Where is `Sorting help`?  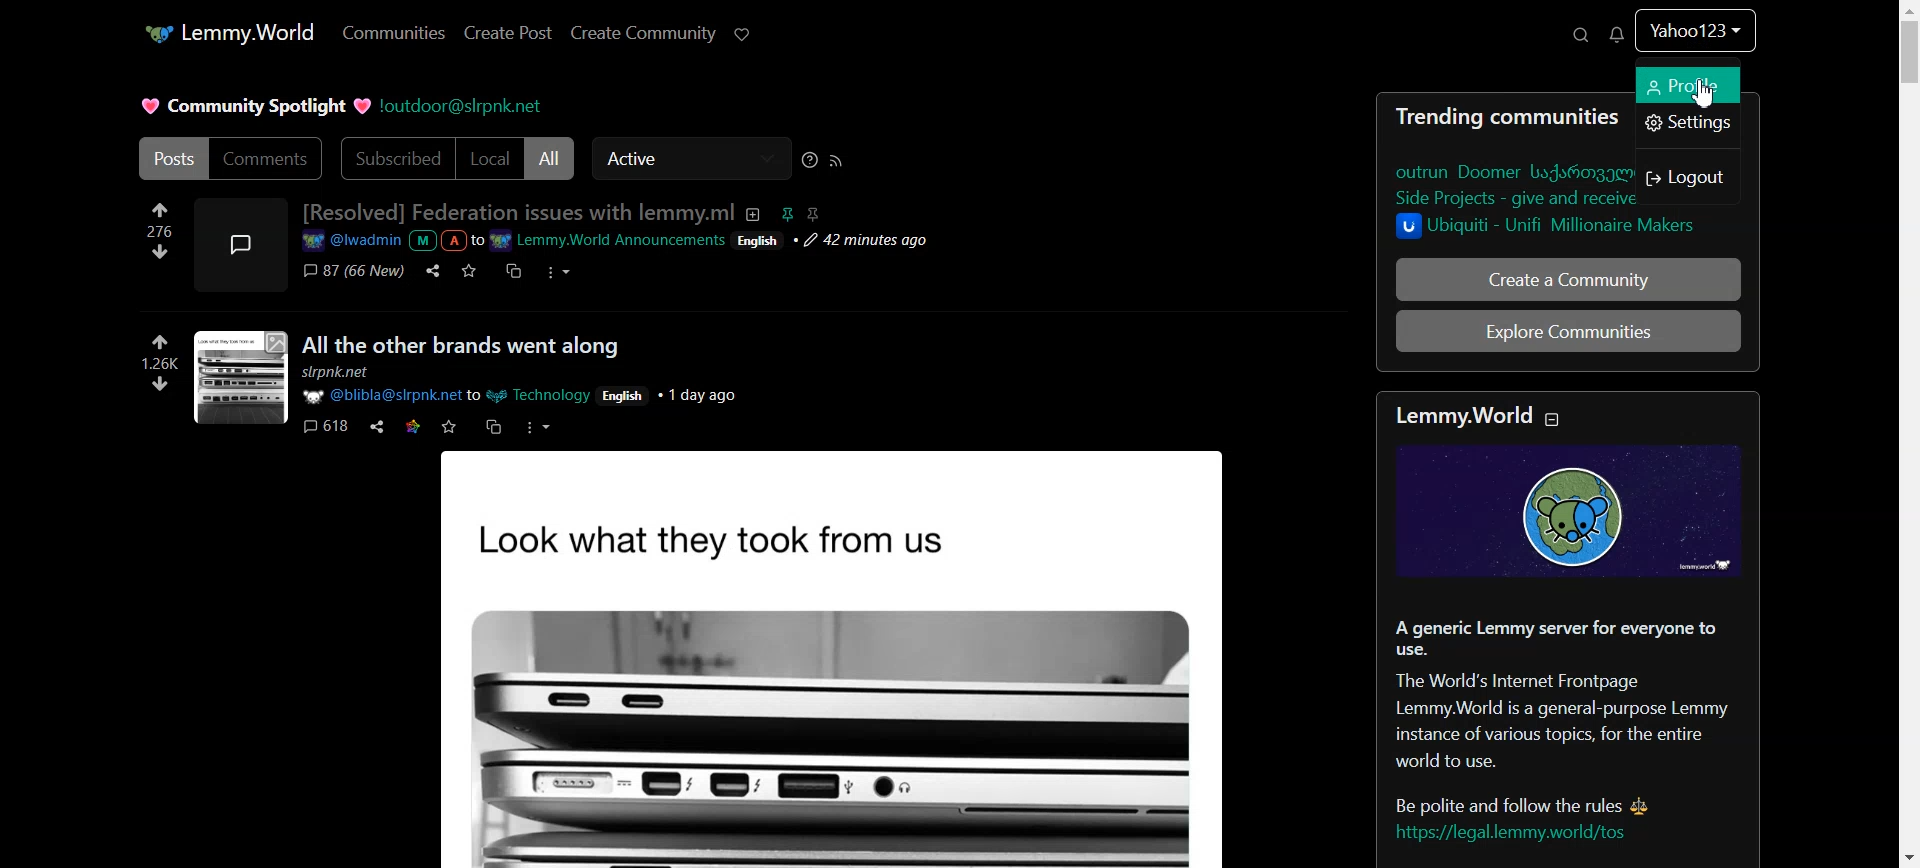
Sorting help is located at coordinates (810, 160).